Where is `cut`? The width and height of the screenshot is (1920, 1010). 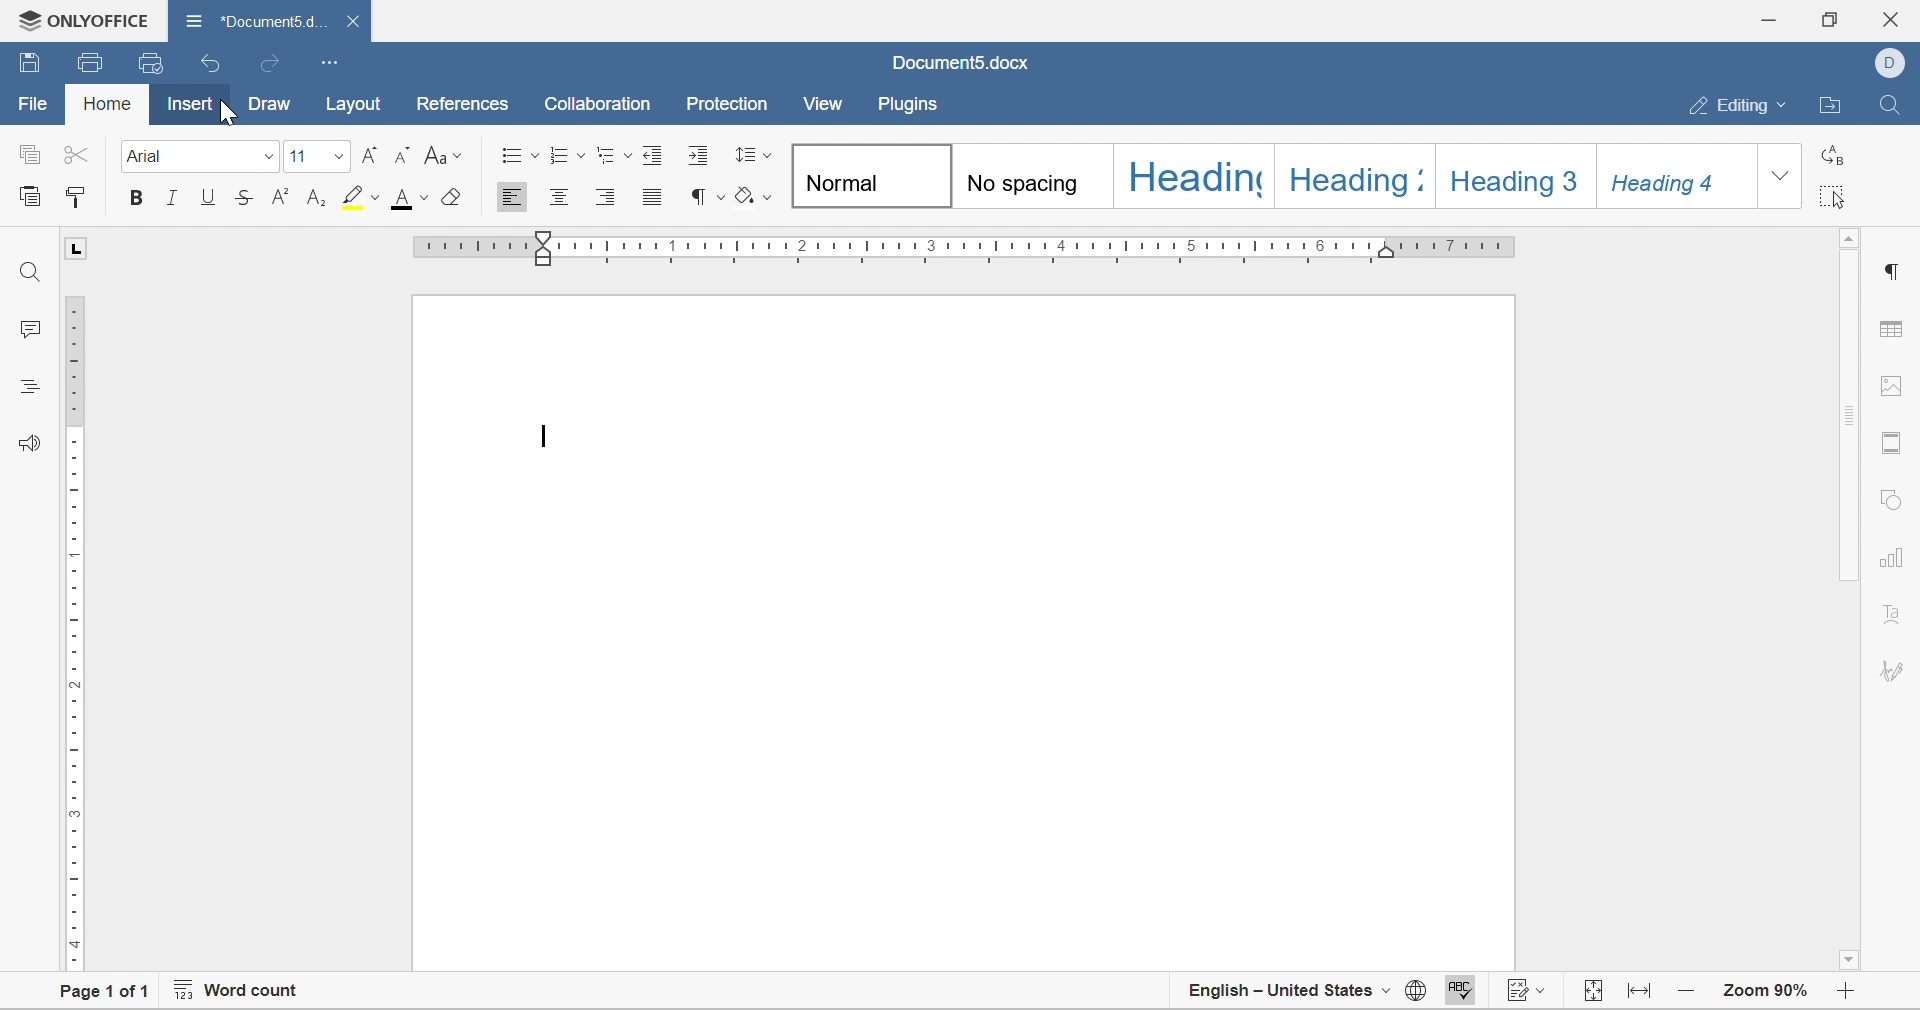 cut is located at coordinates (72, 156).